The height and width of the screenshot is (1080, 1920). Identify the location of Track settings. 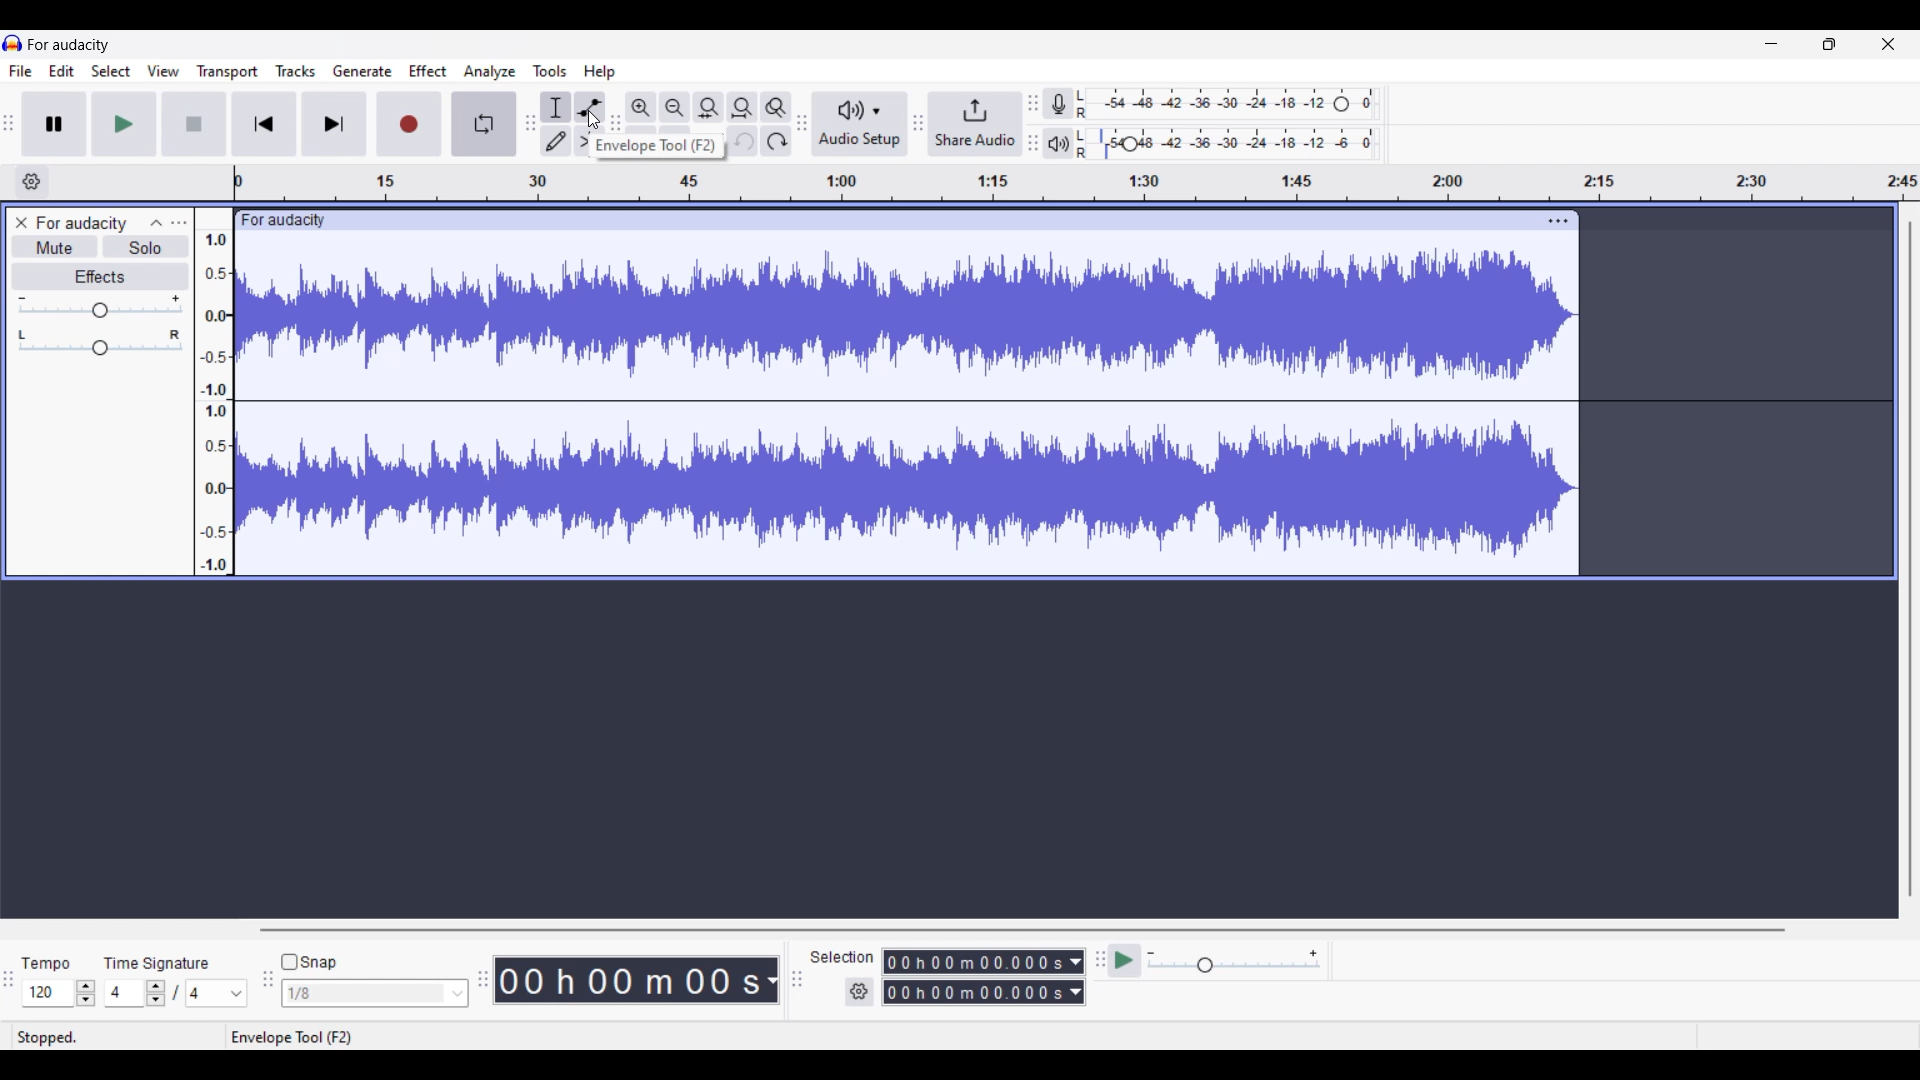
(1559, 221).